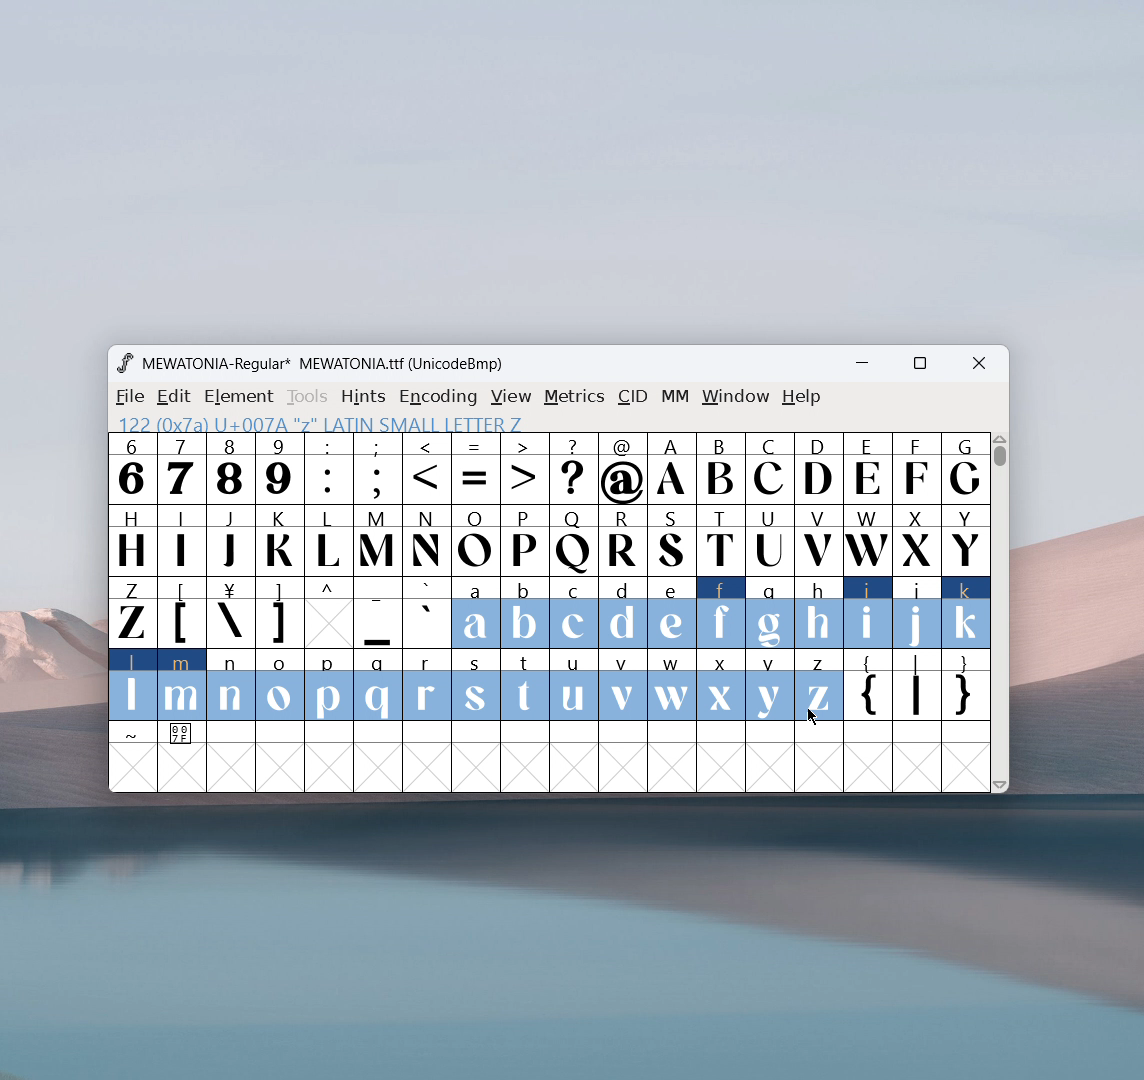  What do you see at coordinates (315, 422) in the screenshot?
I see `97 (x61) U+0061 "a" LATIN S ETTER` at bounding box center [315, 422].